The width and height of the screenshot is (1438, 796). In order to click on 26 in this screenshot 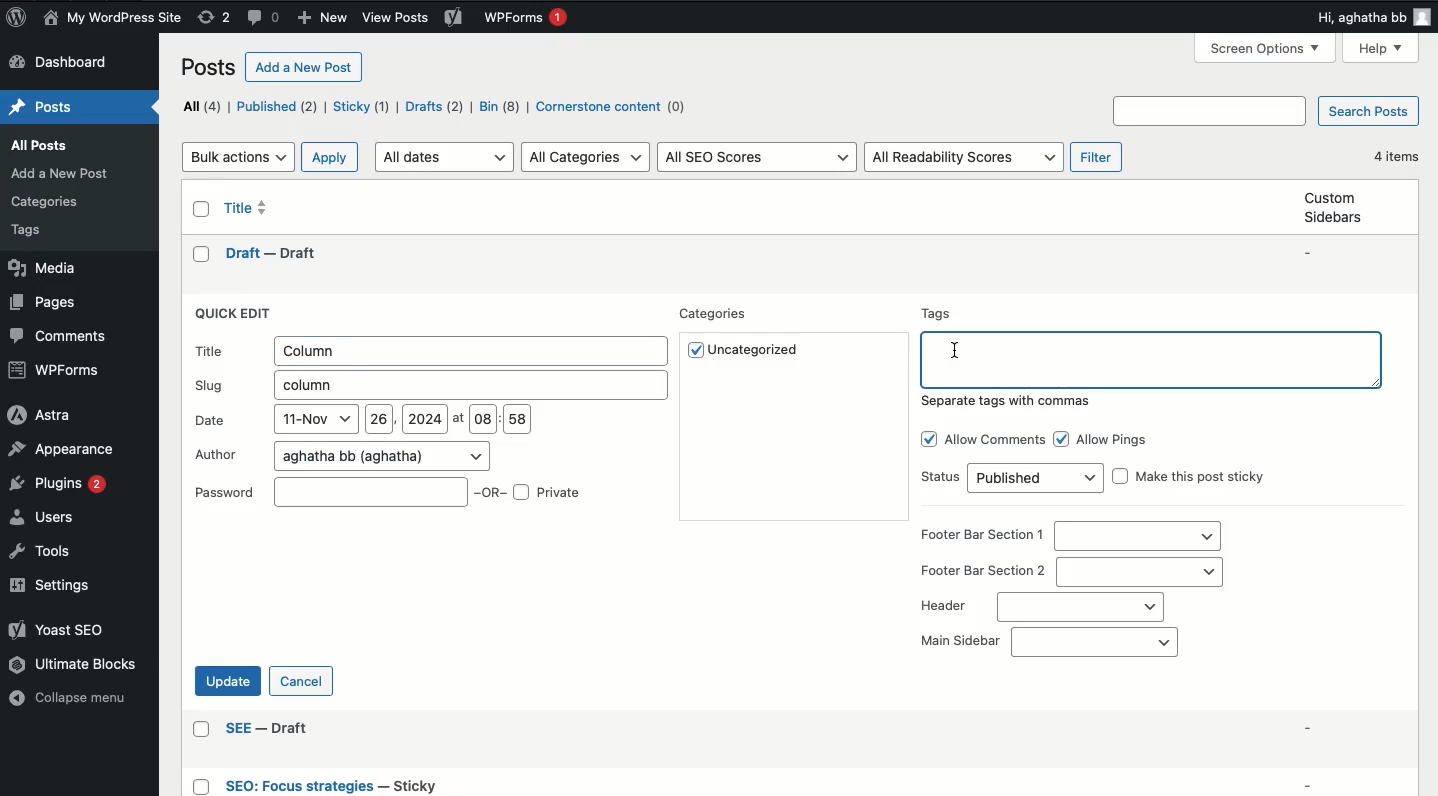, I will do `click(378, 418)`.